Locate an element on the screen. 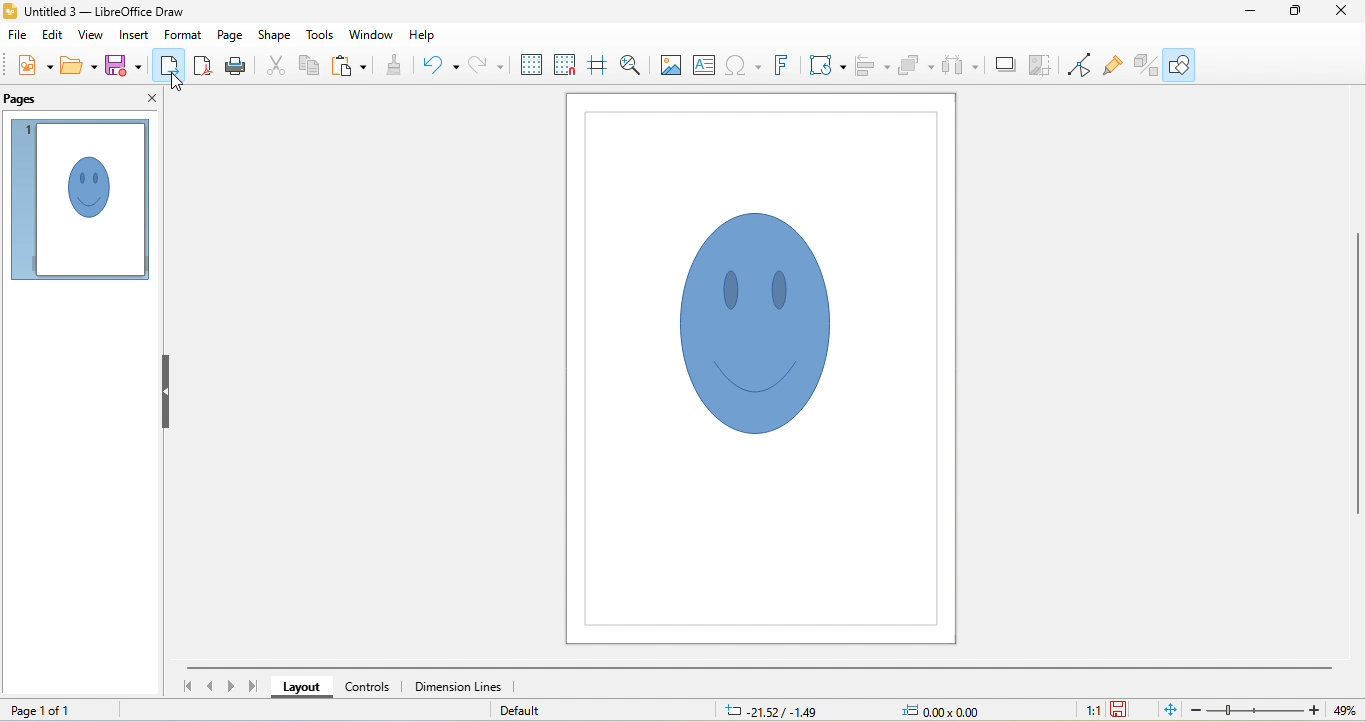 This screenshot has width=1366, height=722. pages is located at coordinates (25, 99).